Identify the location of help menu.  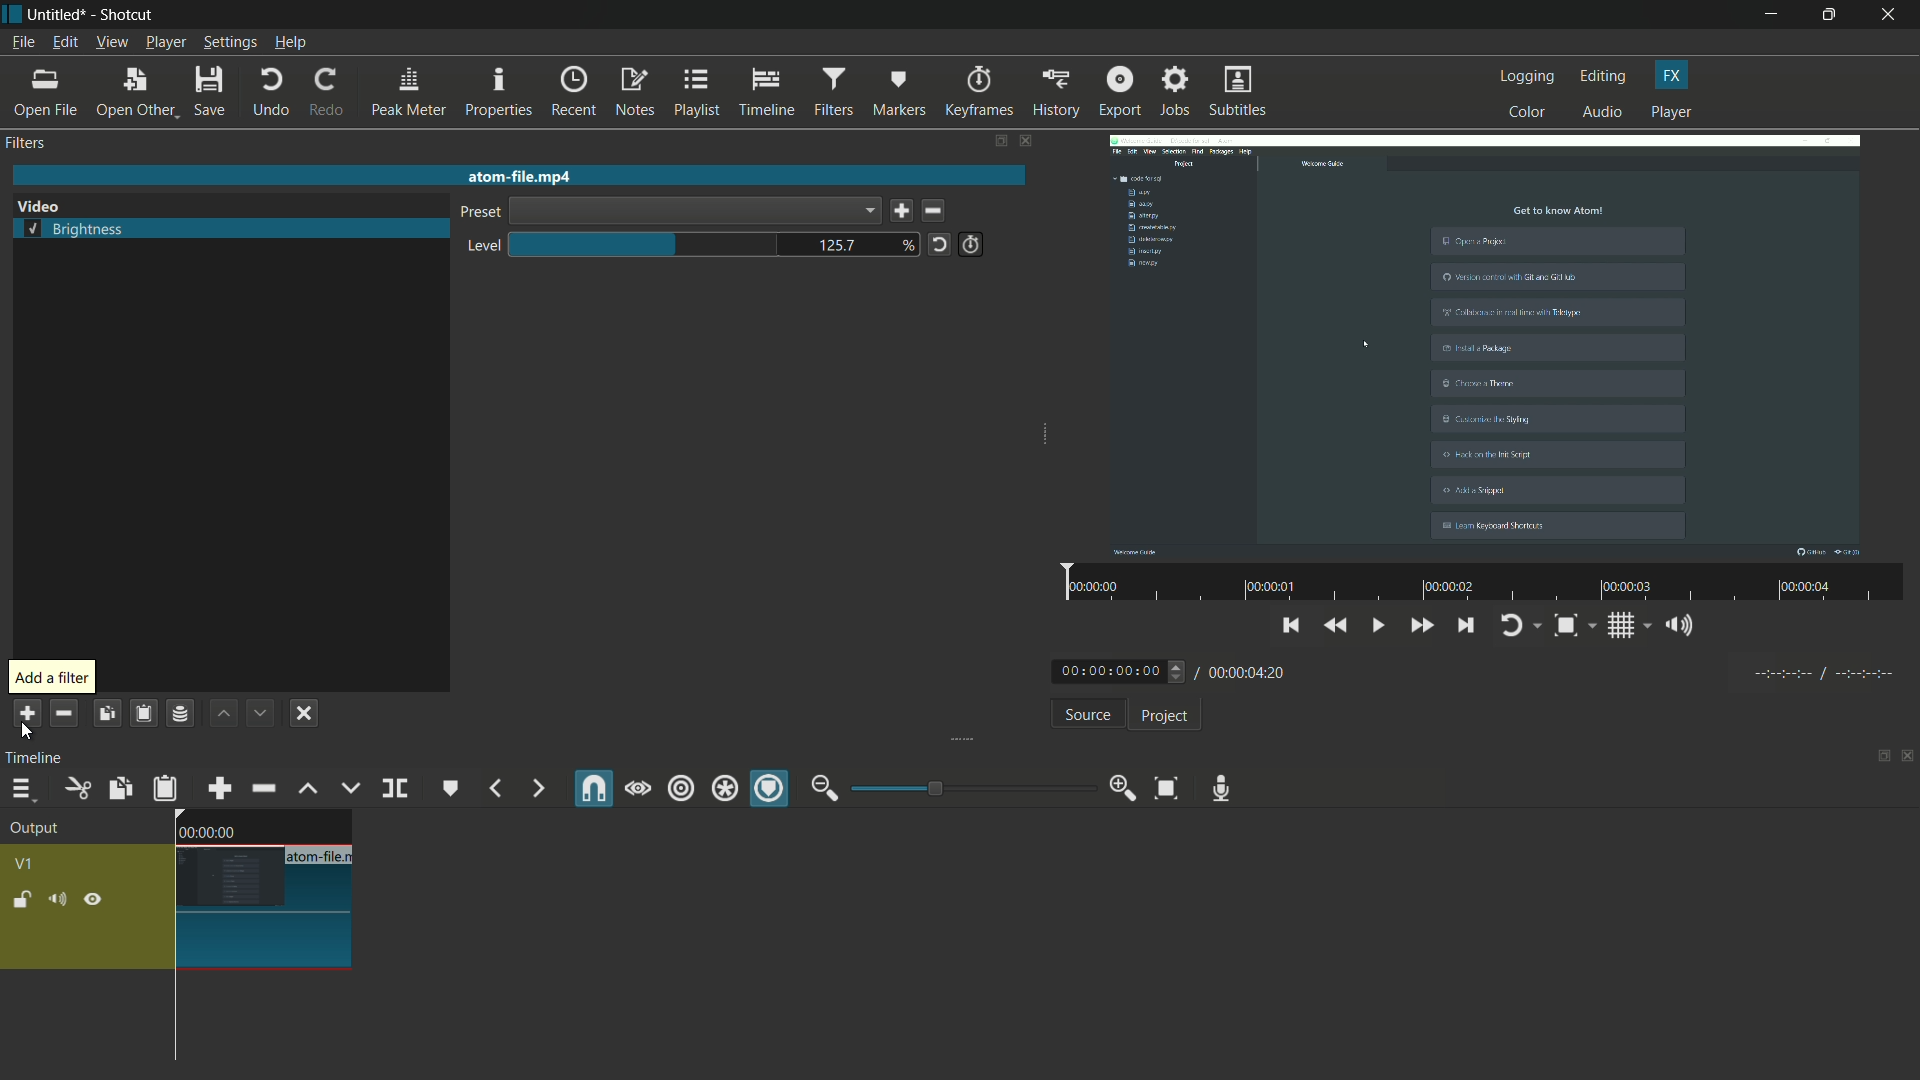
(291, 44).